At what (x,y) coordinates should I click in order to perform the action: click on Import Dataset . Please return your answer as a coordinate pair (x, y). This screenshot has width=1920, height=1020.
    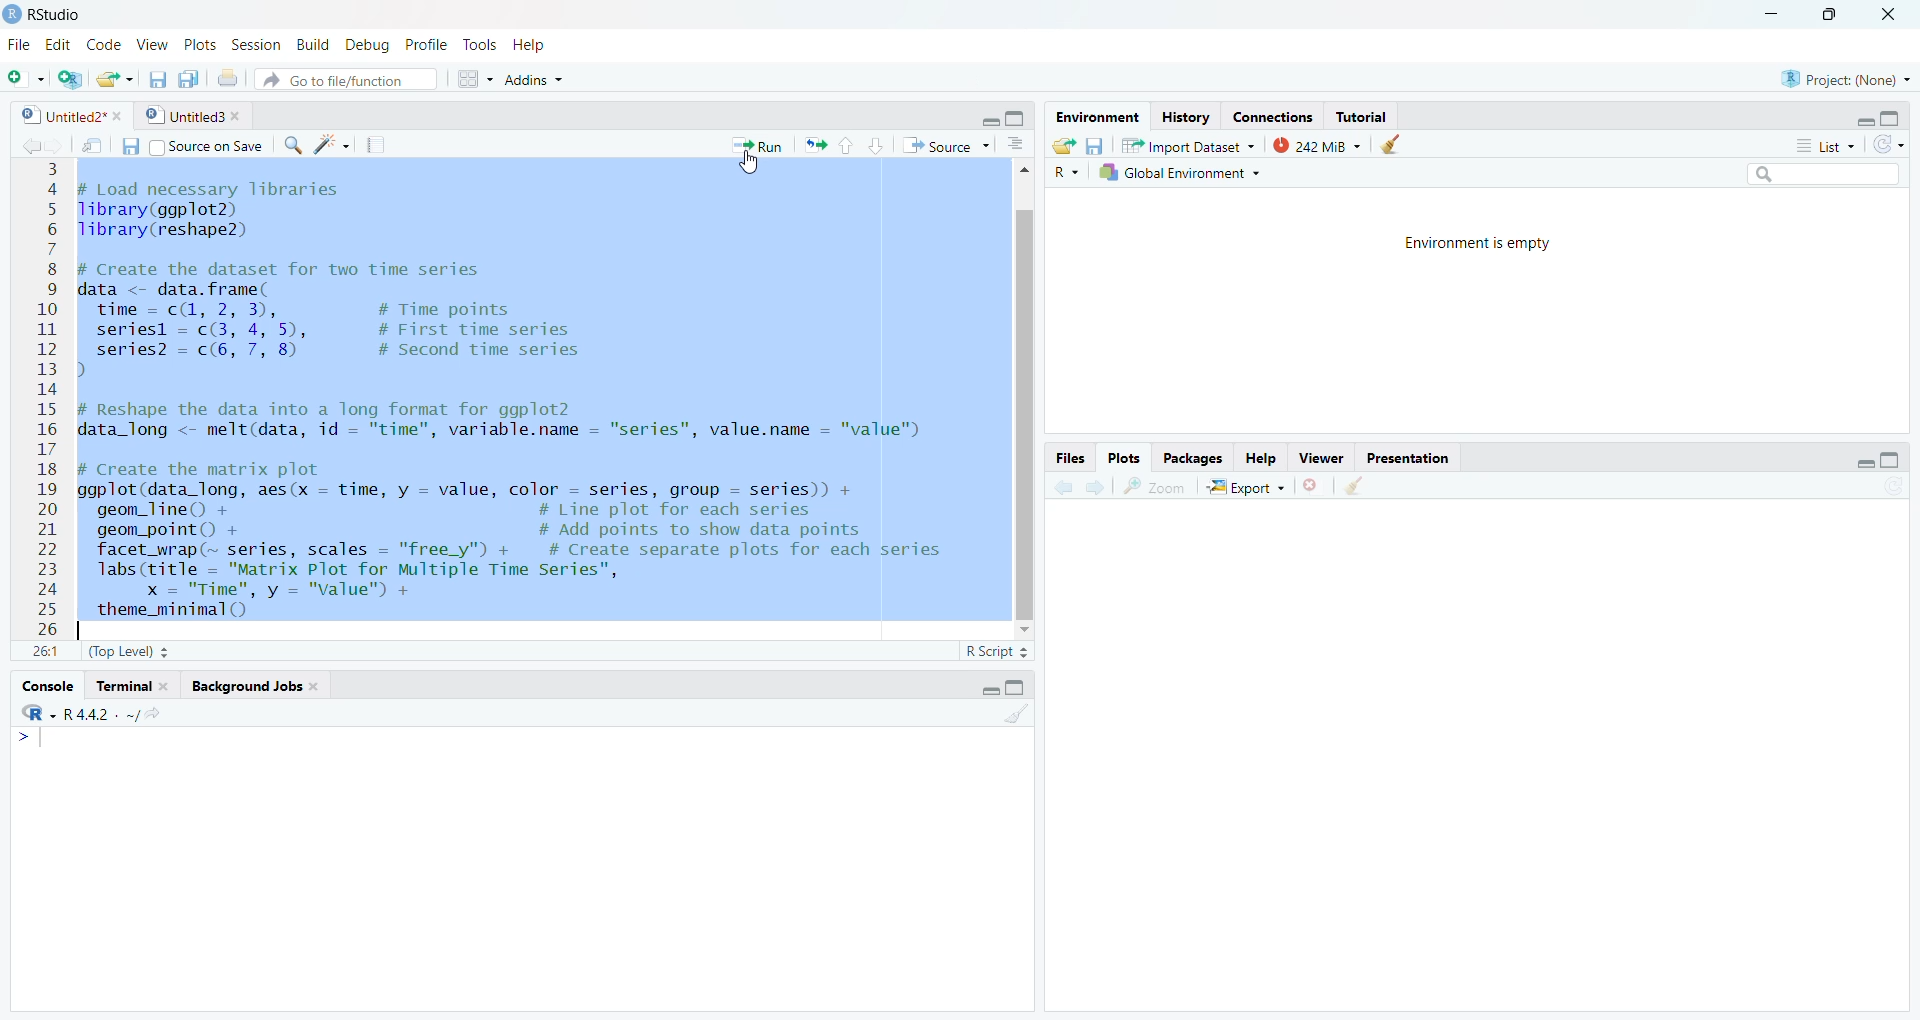
    Looking at the image, I should click on (1188, 144).